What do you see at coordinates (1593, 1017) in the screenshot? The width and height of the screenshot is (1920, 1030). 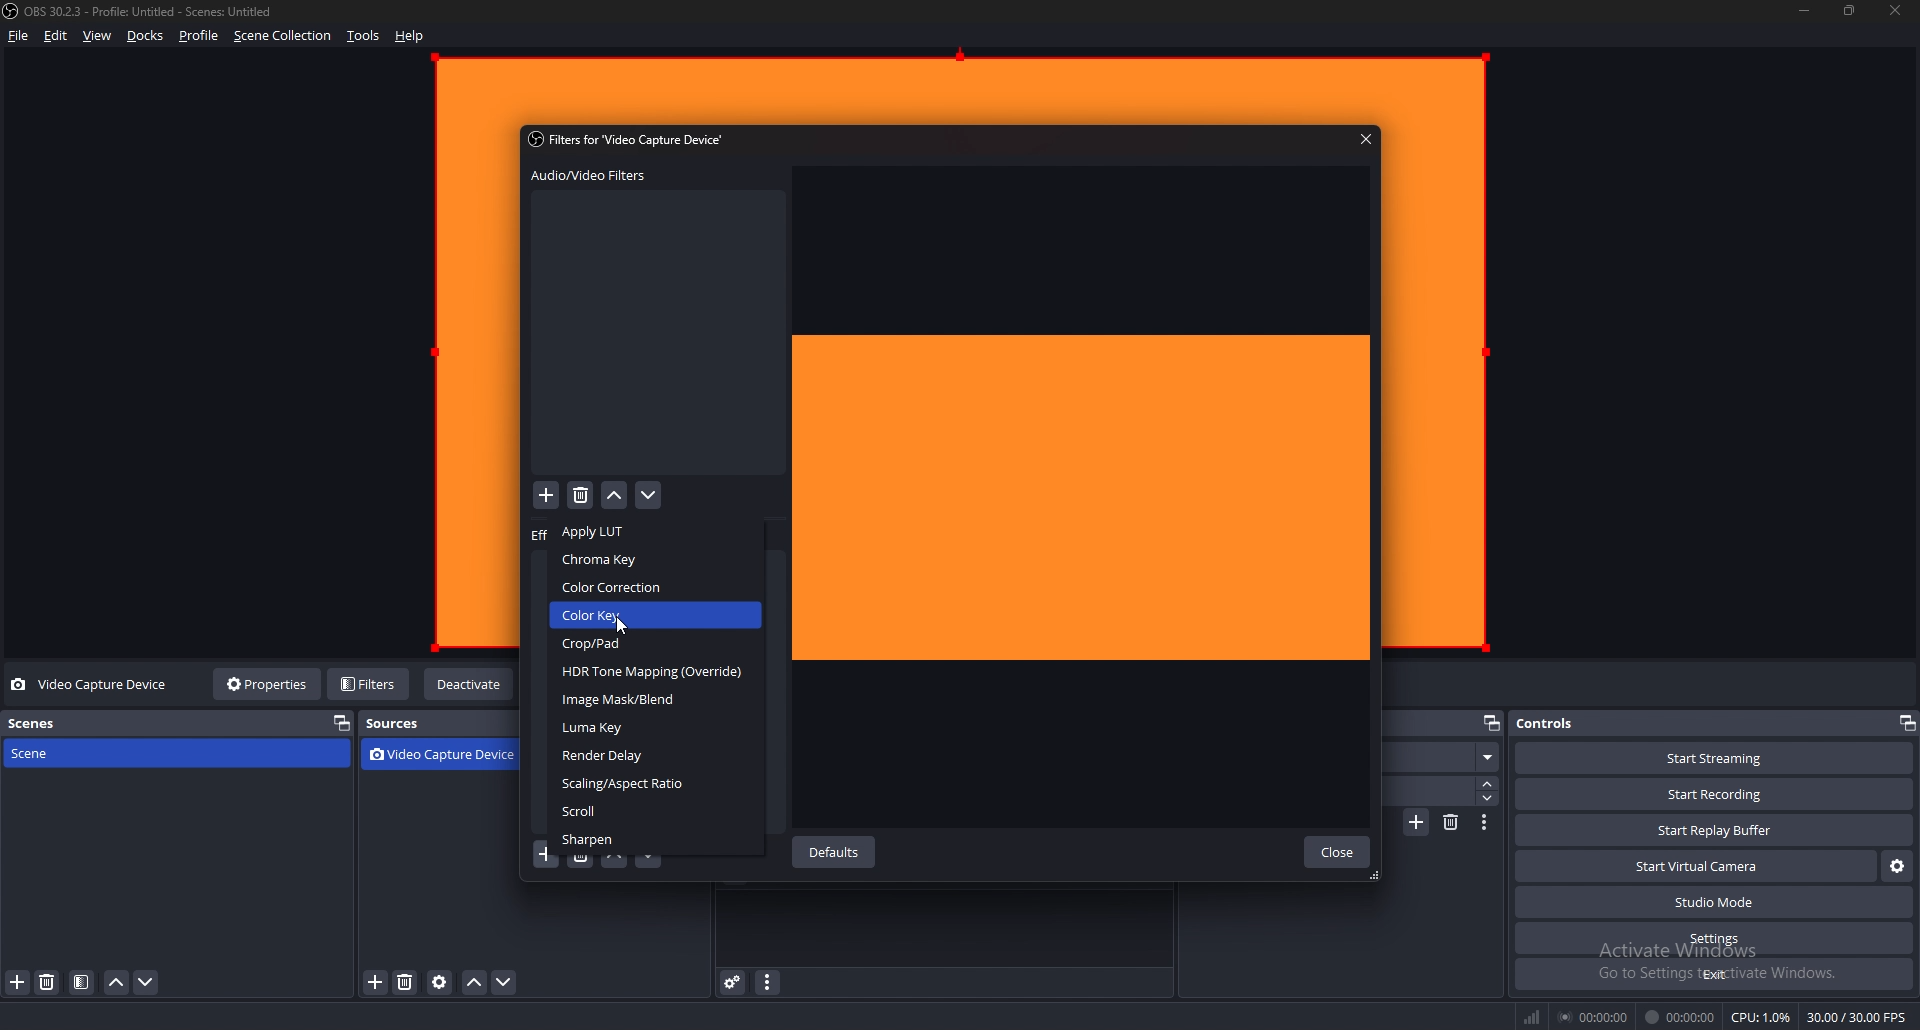 I see `00:00:00` at bounding box center [1593, 1017].